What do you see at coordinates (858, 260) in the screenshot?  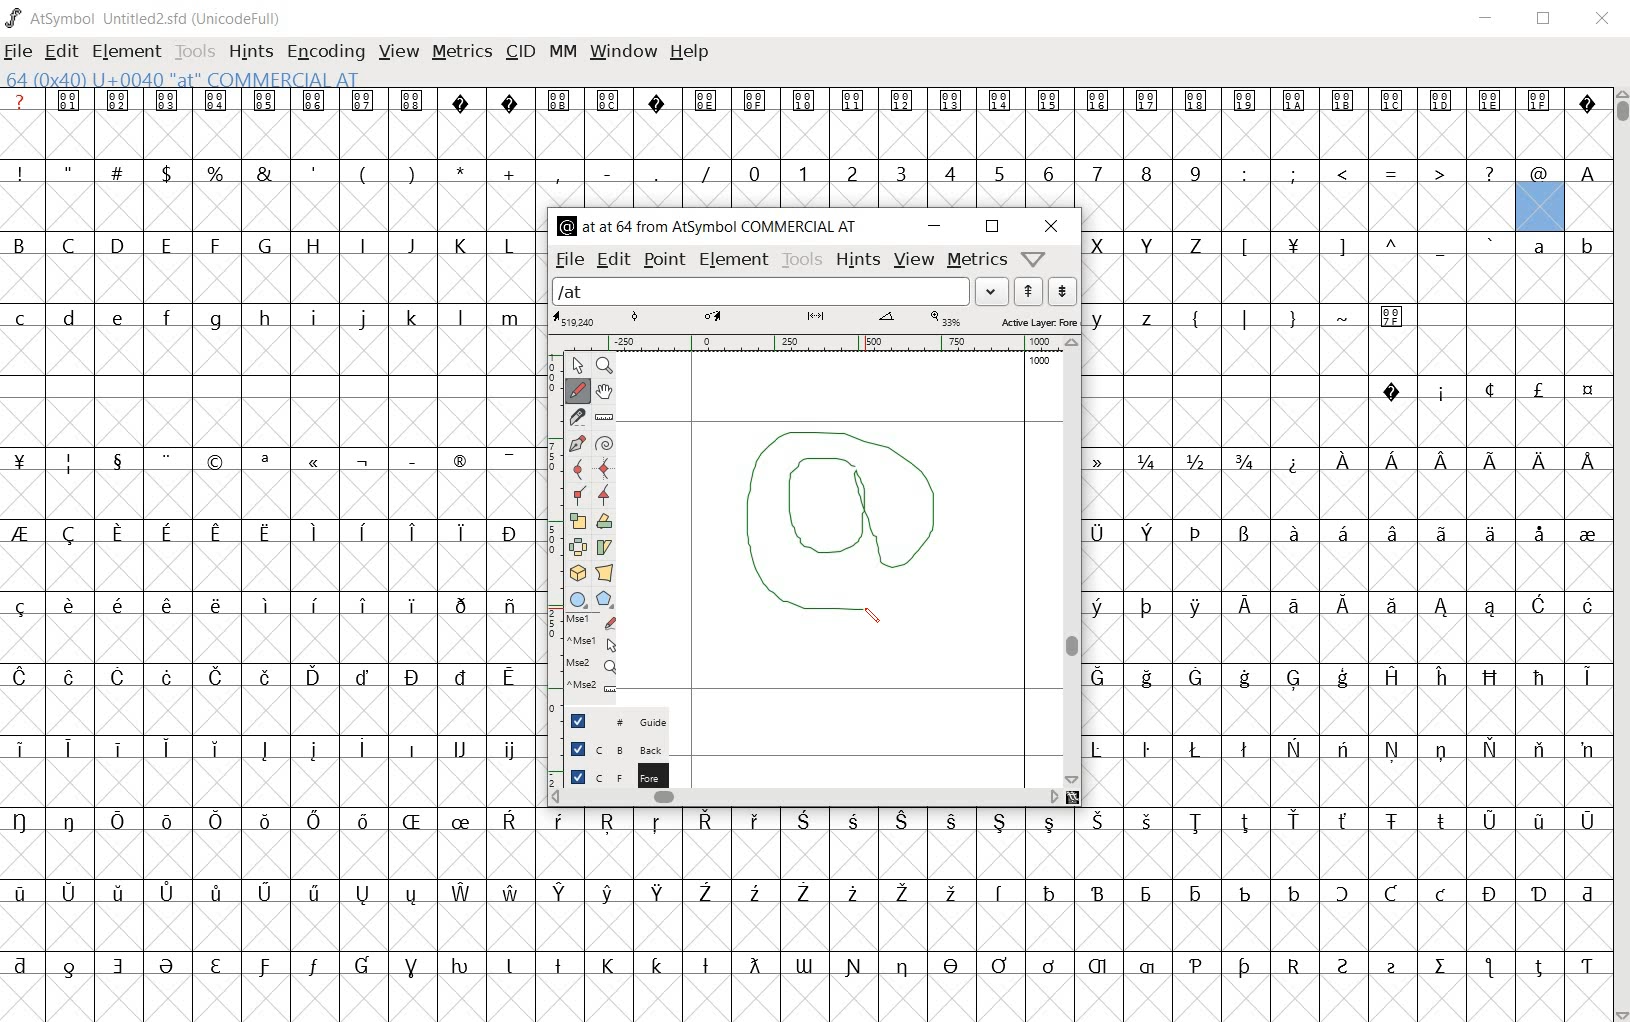 I see `hints` at bounding box center [858, 260].